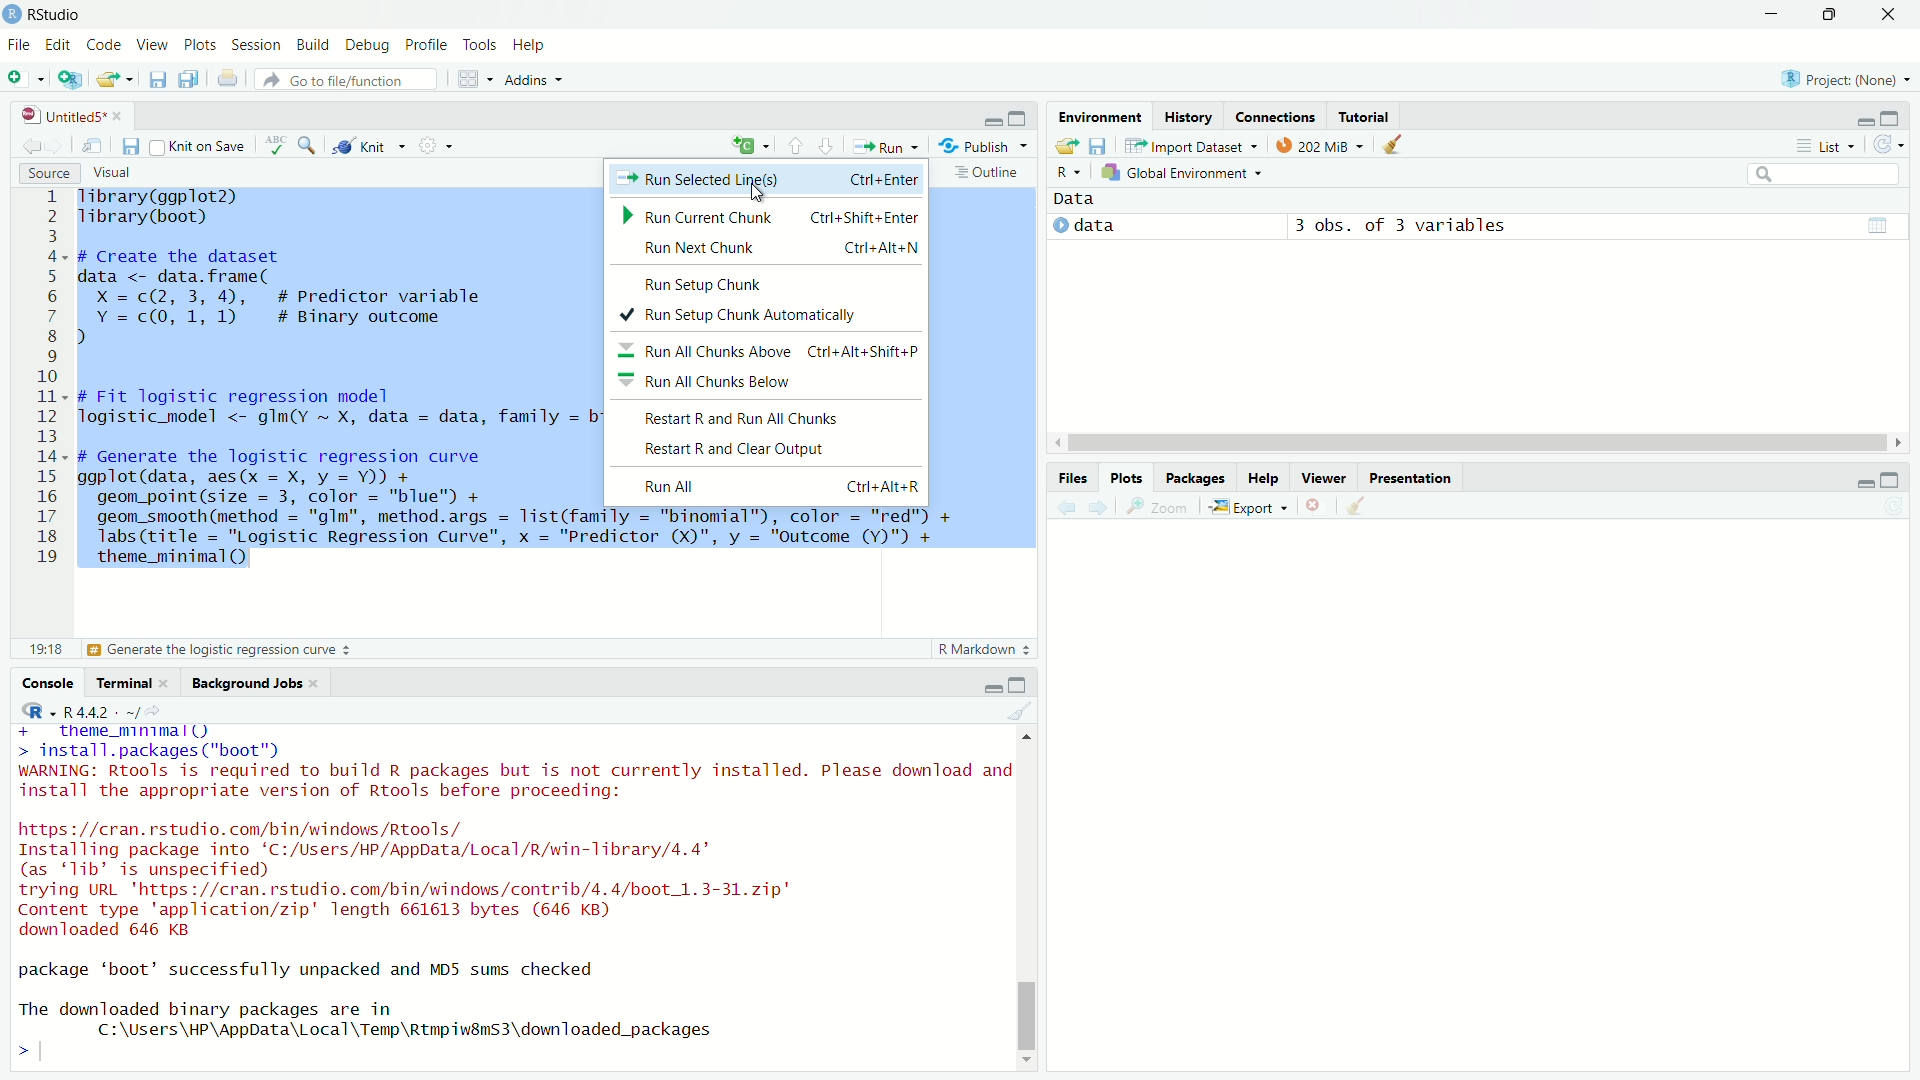 The image size is (1920, 1080). What do you see at coordinates (1068, 173) in the screenshot?
I see `R` at bounding box center [1068, 173].